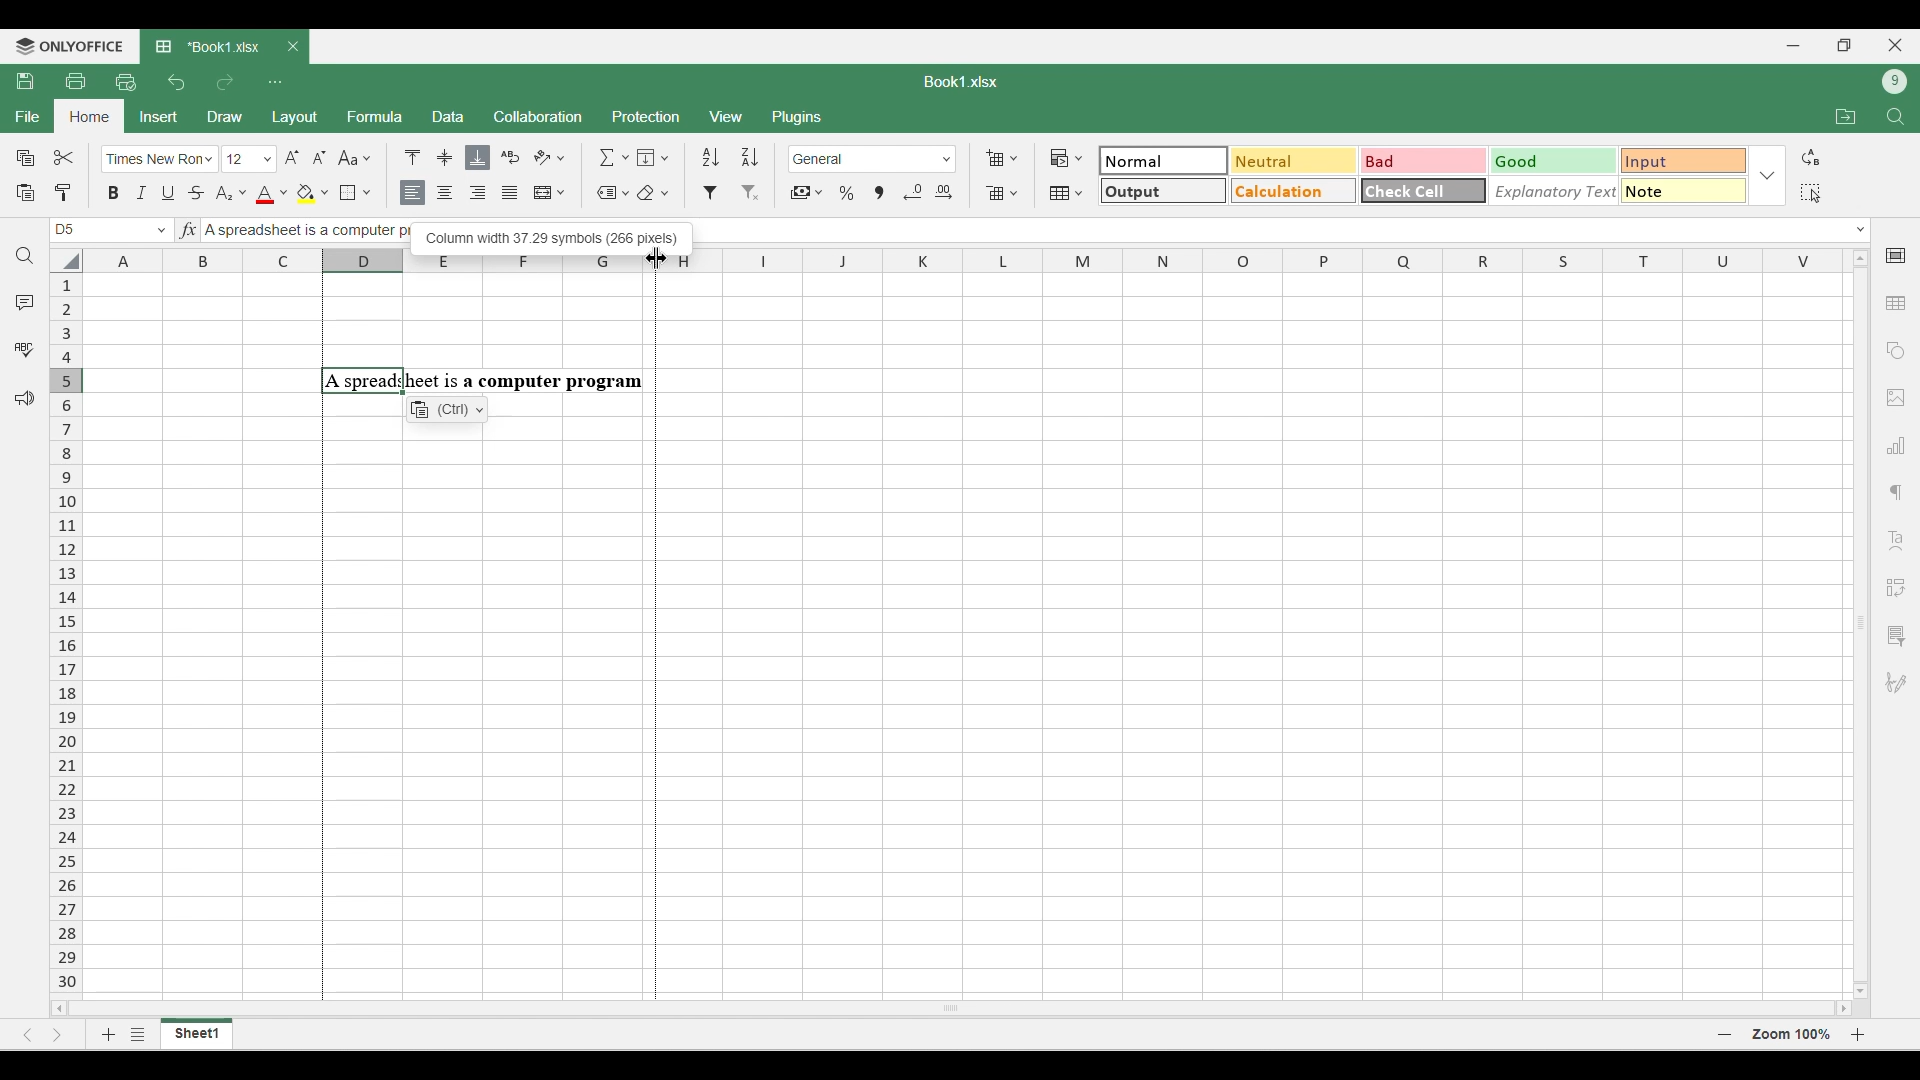 The height and width of the screenshot is (1080, 1920). I want to click on Bold, so click(114, 192).